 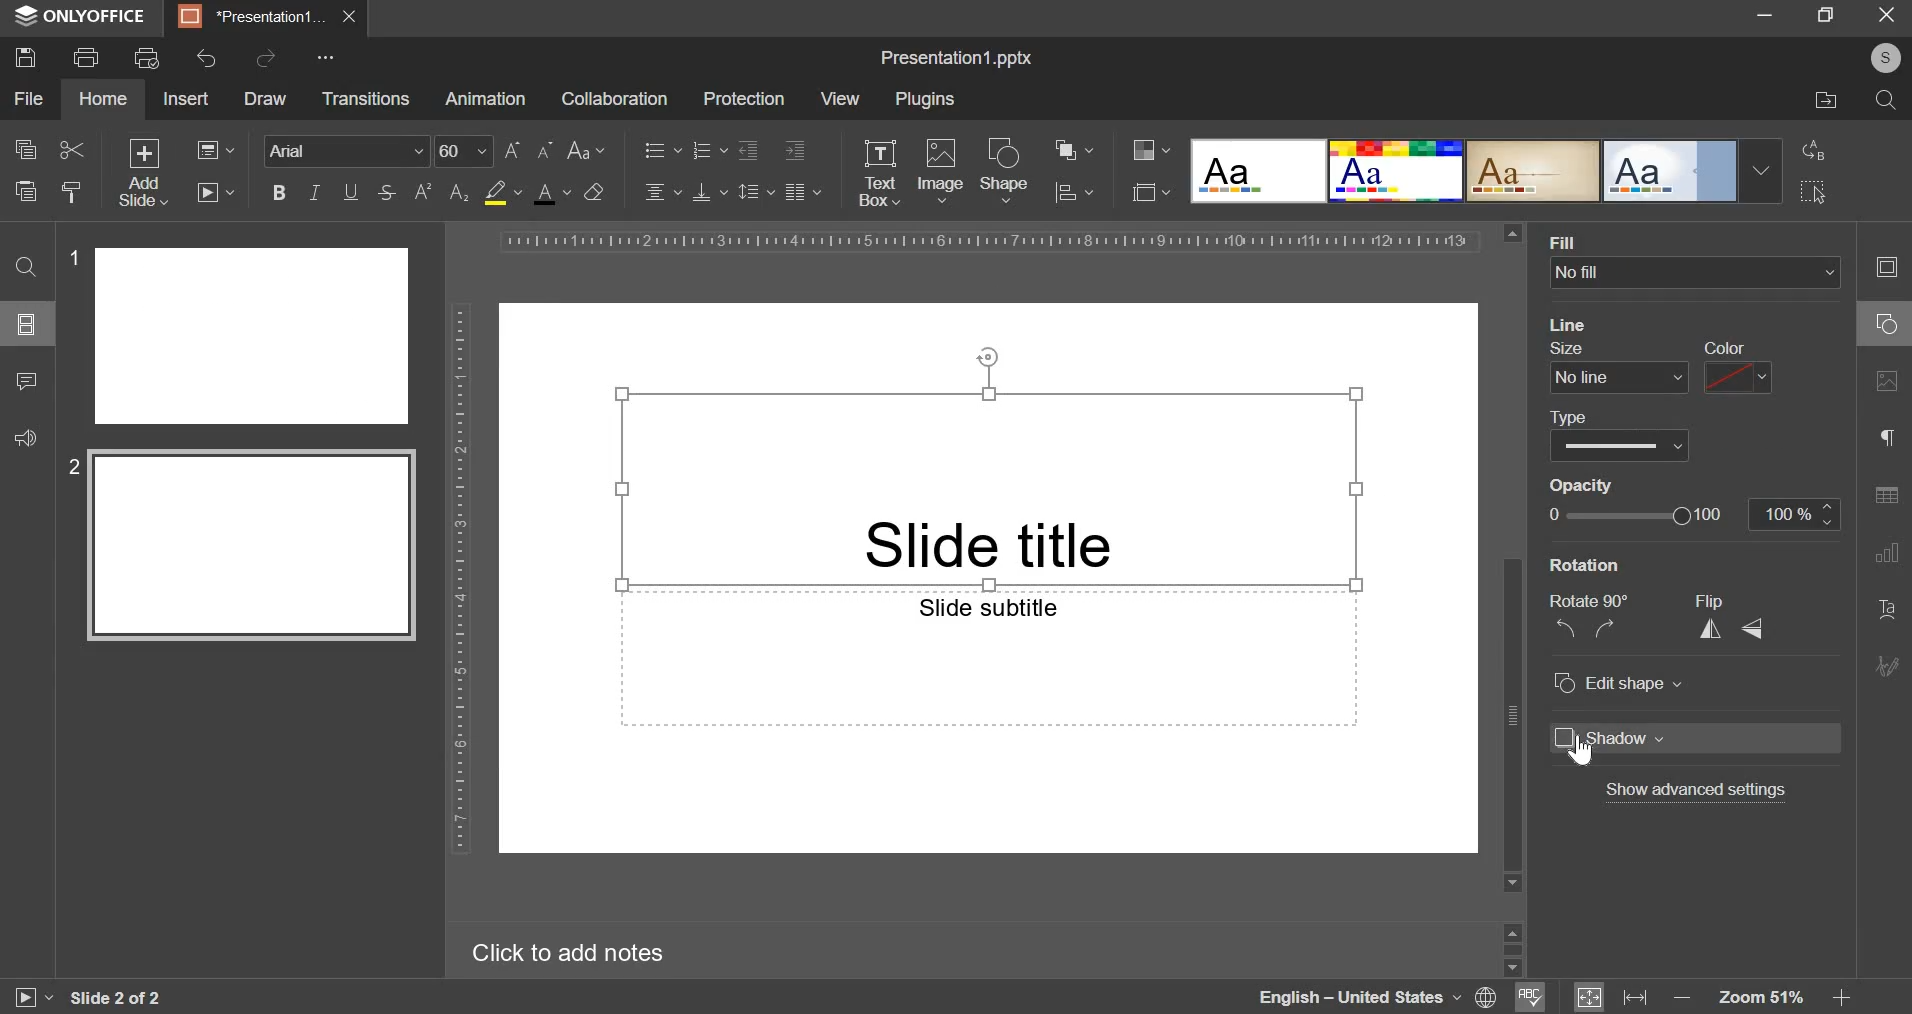 I want to click on slide size, so click(x=1151, y=190).